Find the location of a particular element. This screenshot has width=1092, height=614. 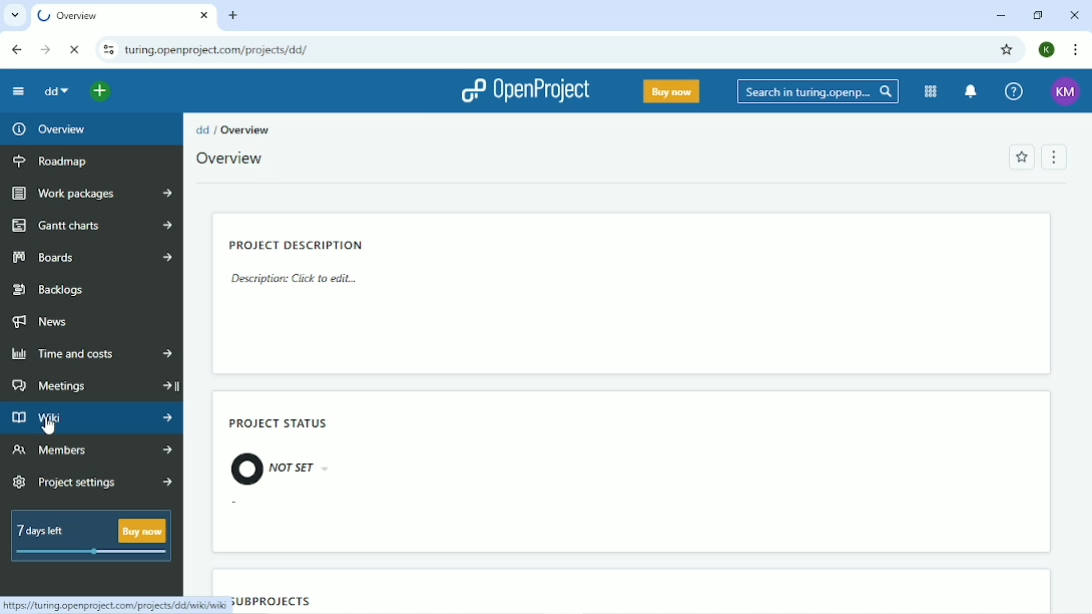

Account is located at coordinates (1047, 49).